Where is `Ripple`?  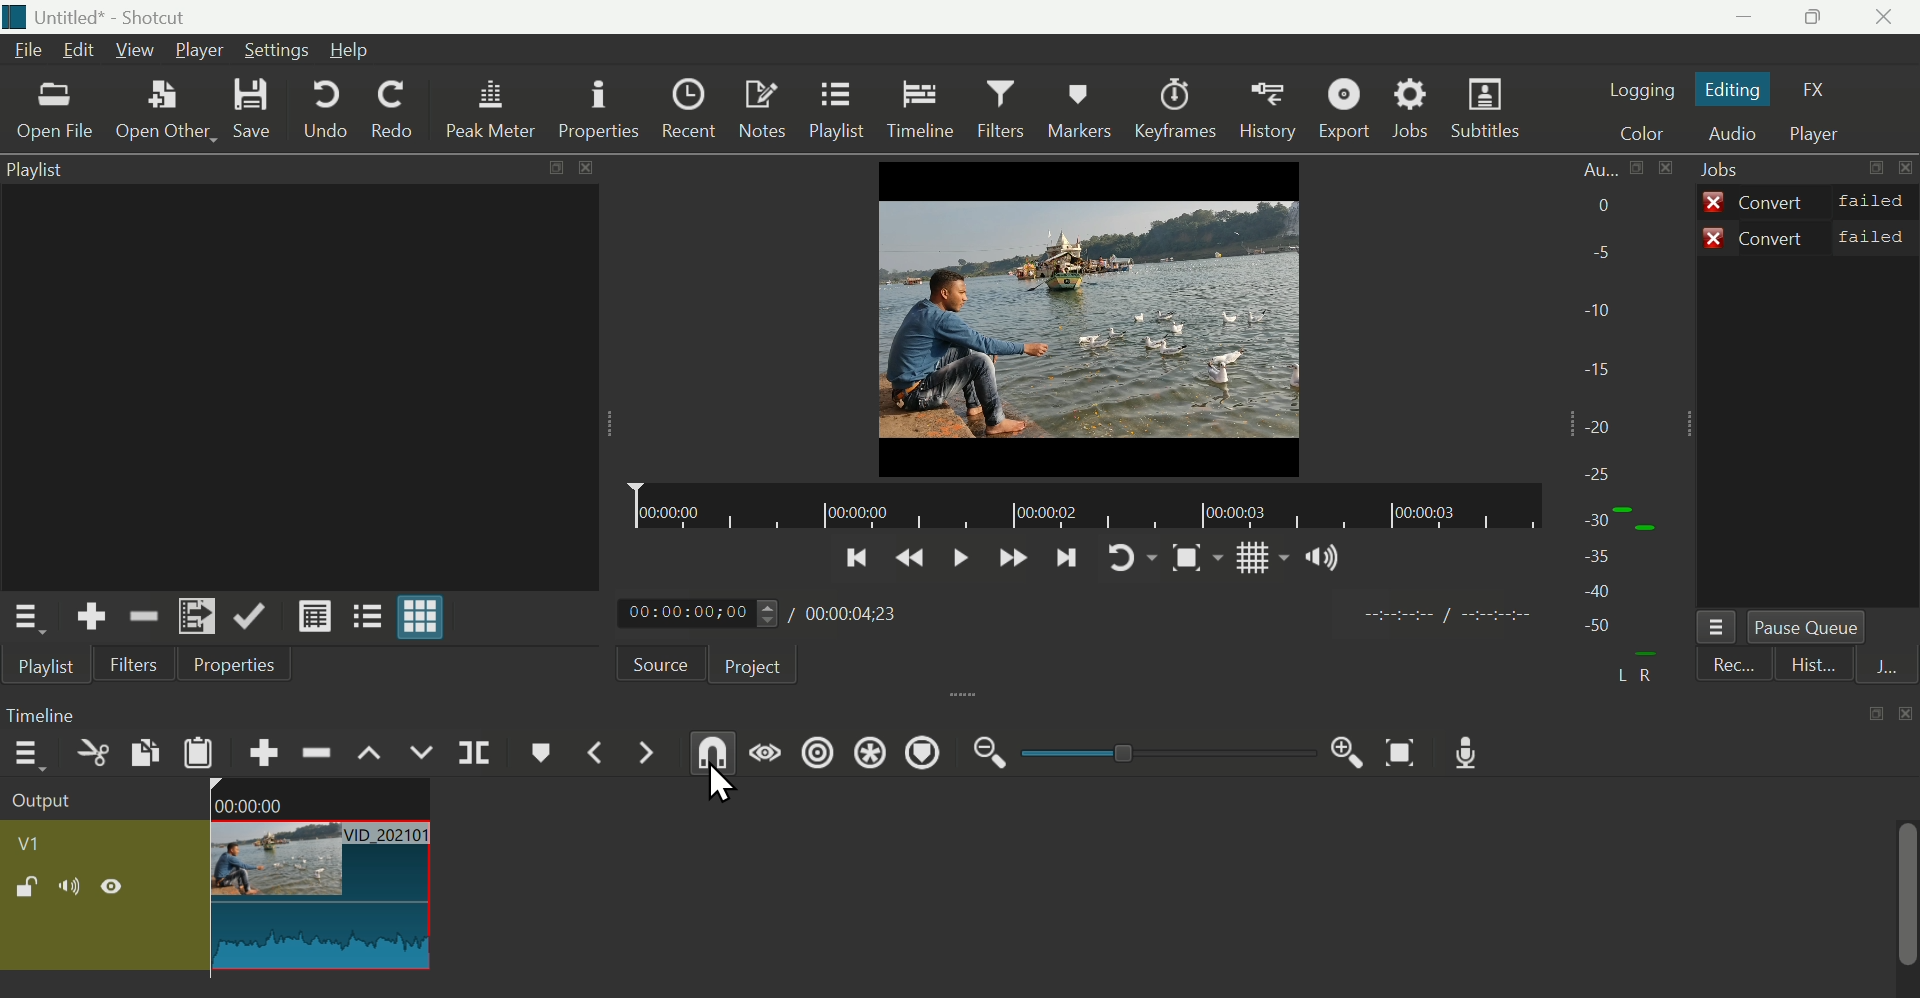 Ripple is located at coordinates (317, 753).